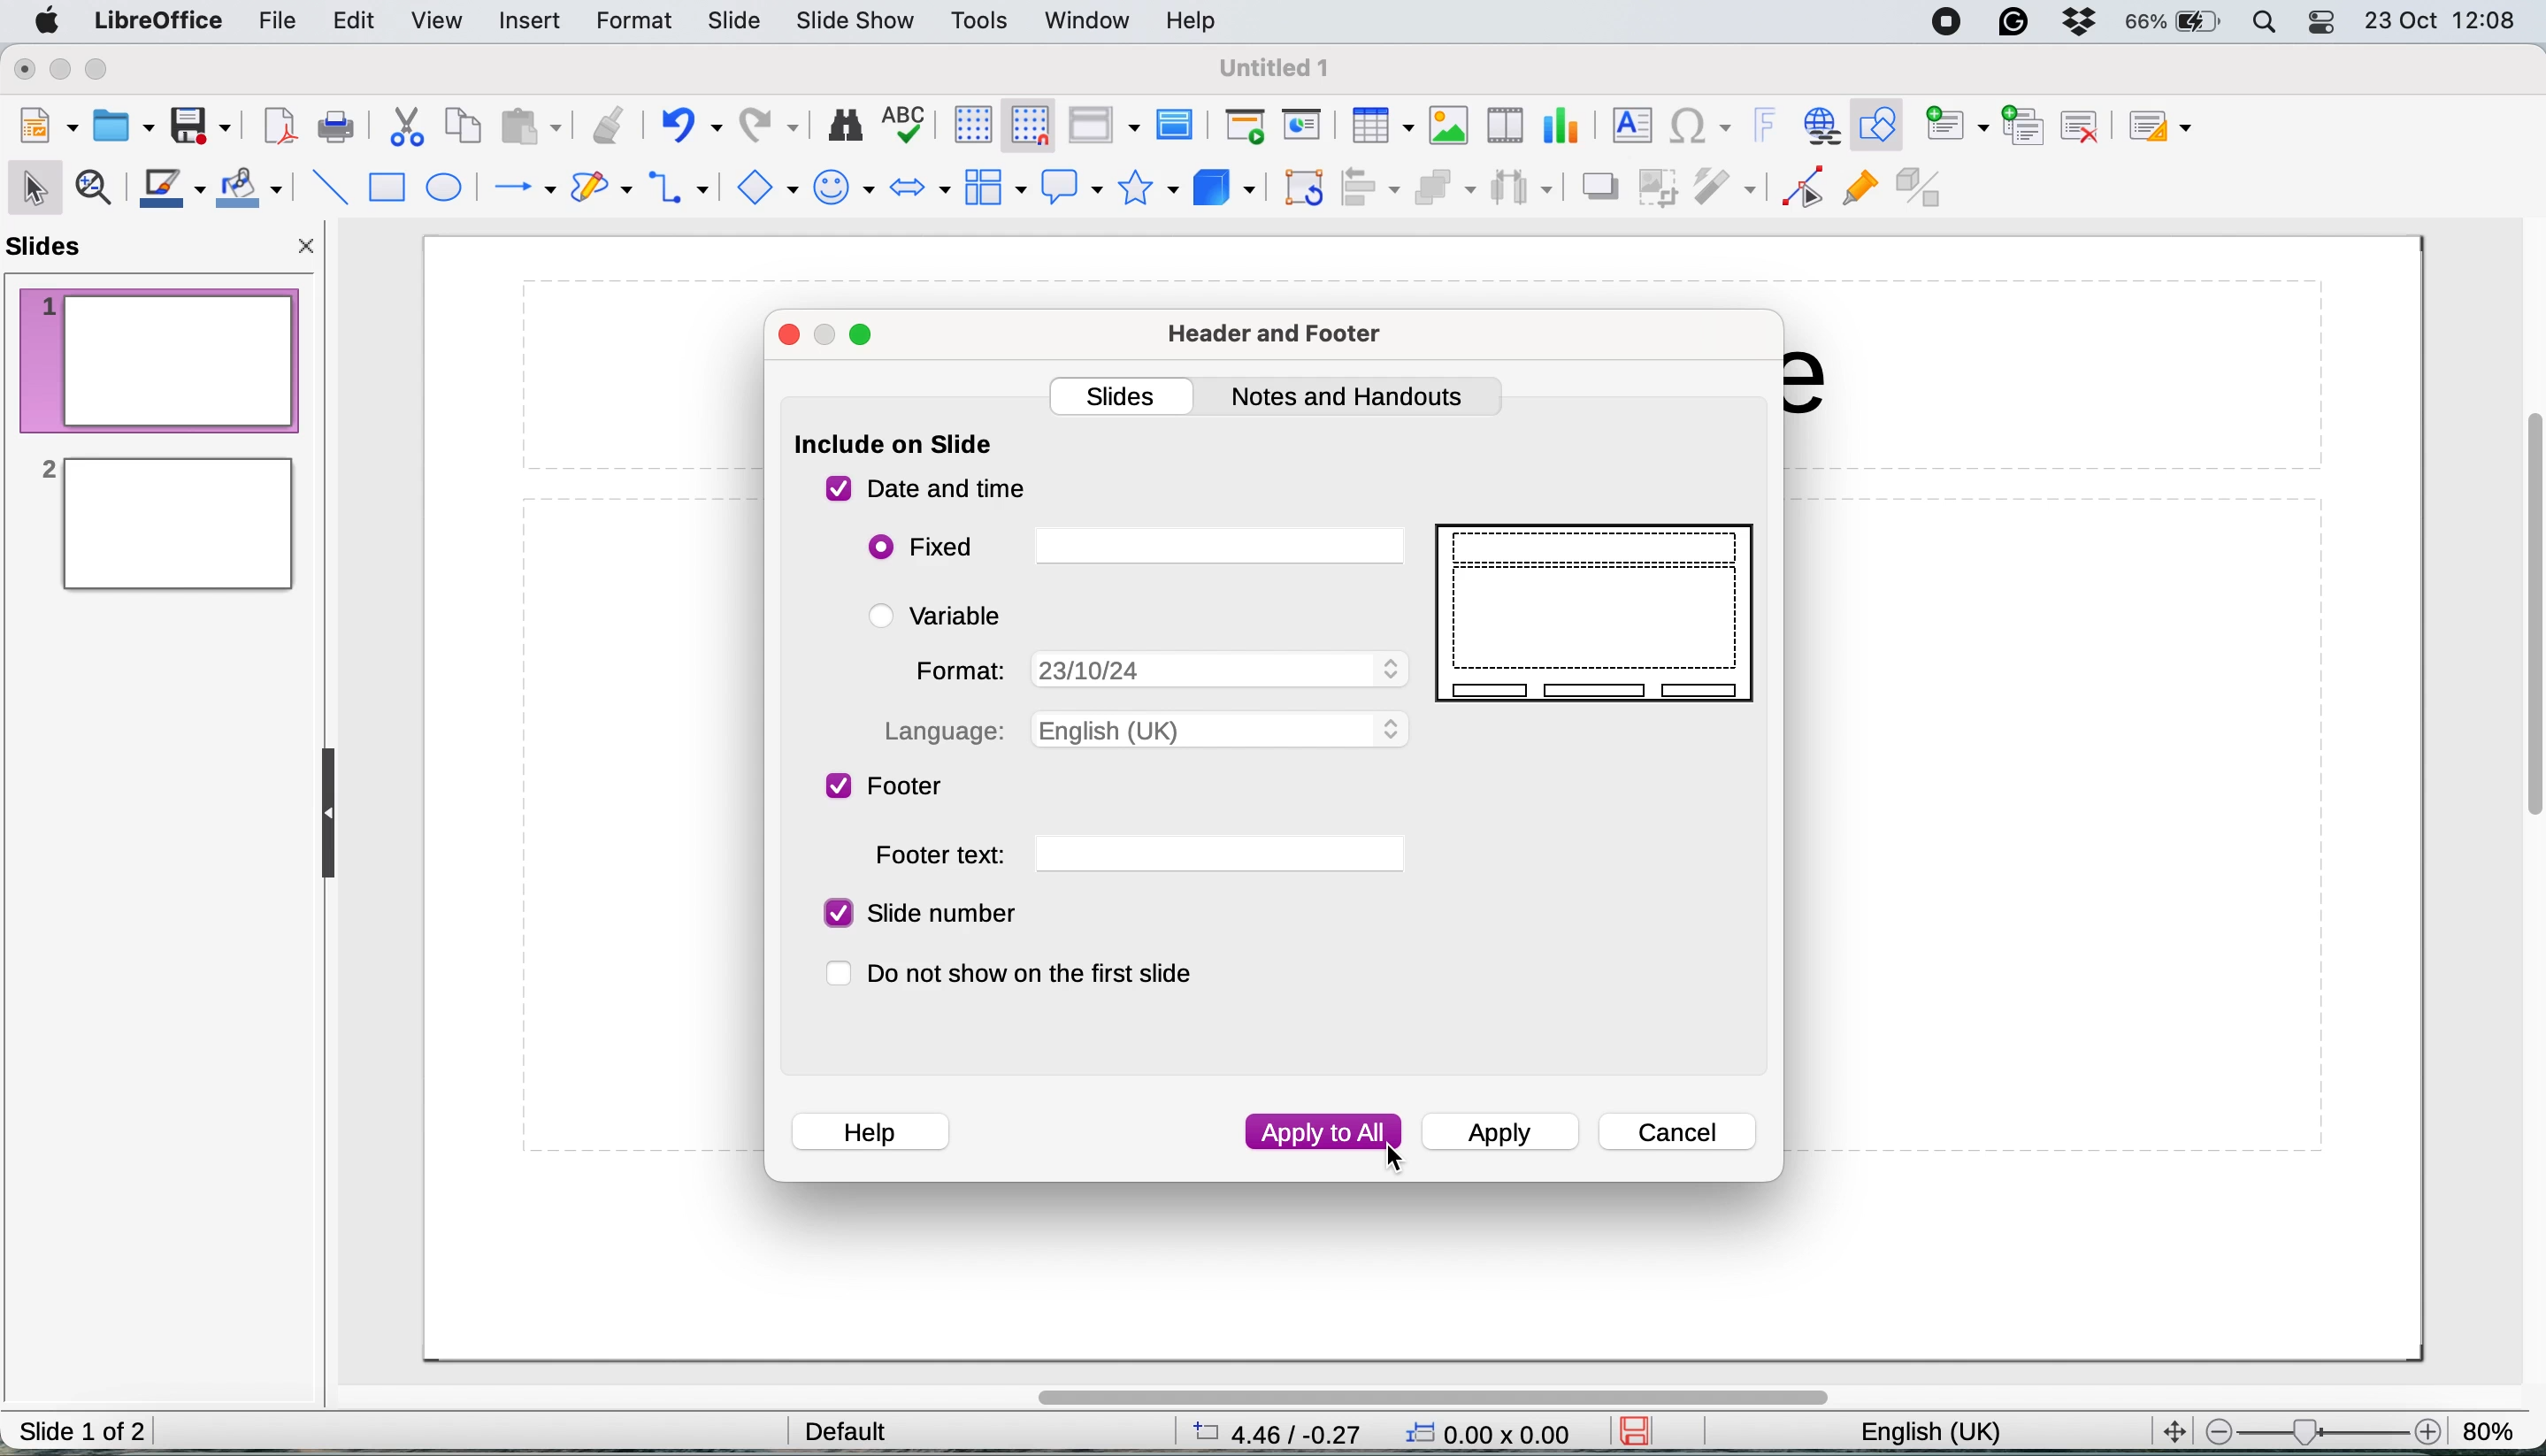 This screenshot has height=1456, width=2546. What do you see at coordinates (2438, 23) in the screenshot?
I see `23 oct 12:08` at bounding box center [2438, 23].